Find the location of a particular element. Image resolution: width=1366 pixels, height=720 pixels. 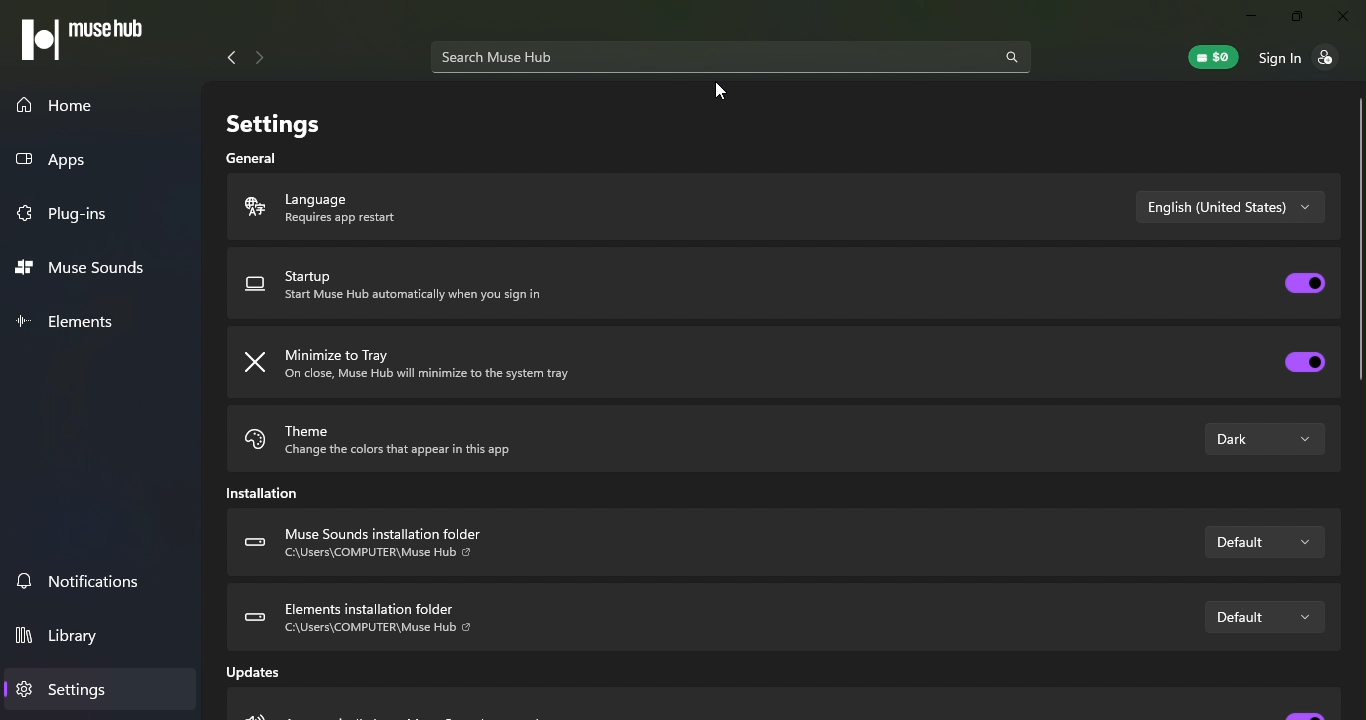

Toggle startup is located at coordinates (1306, 283).